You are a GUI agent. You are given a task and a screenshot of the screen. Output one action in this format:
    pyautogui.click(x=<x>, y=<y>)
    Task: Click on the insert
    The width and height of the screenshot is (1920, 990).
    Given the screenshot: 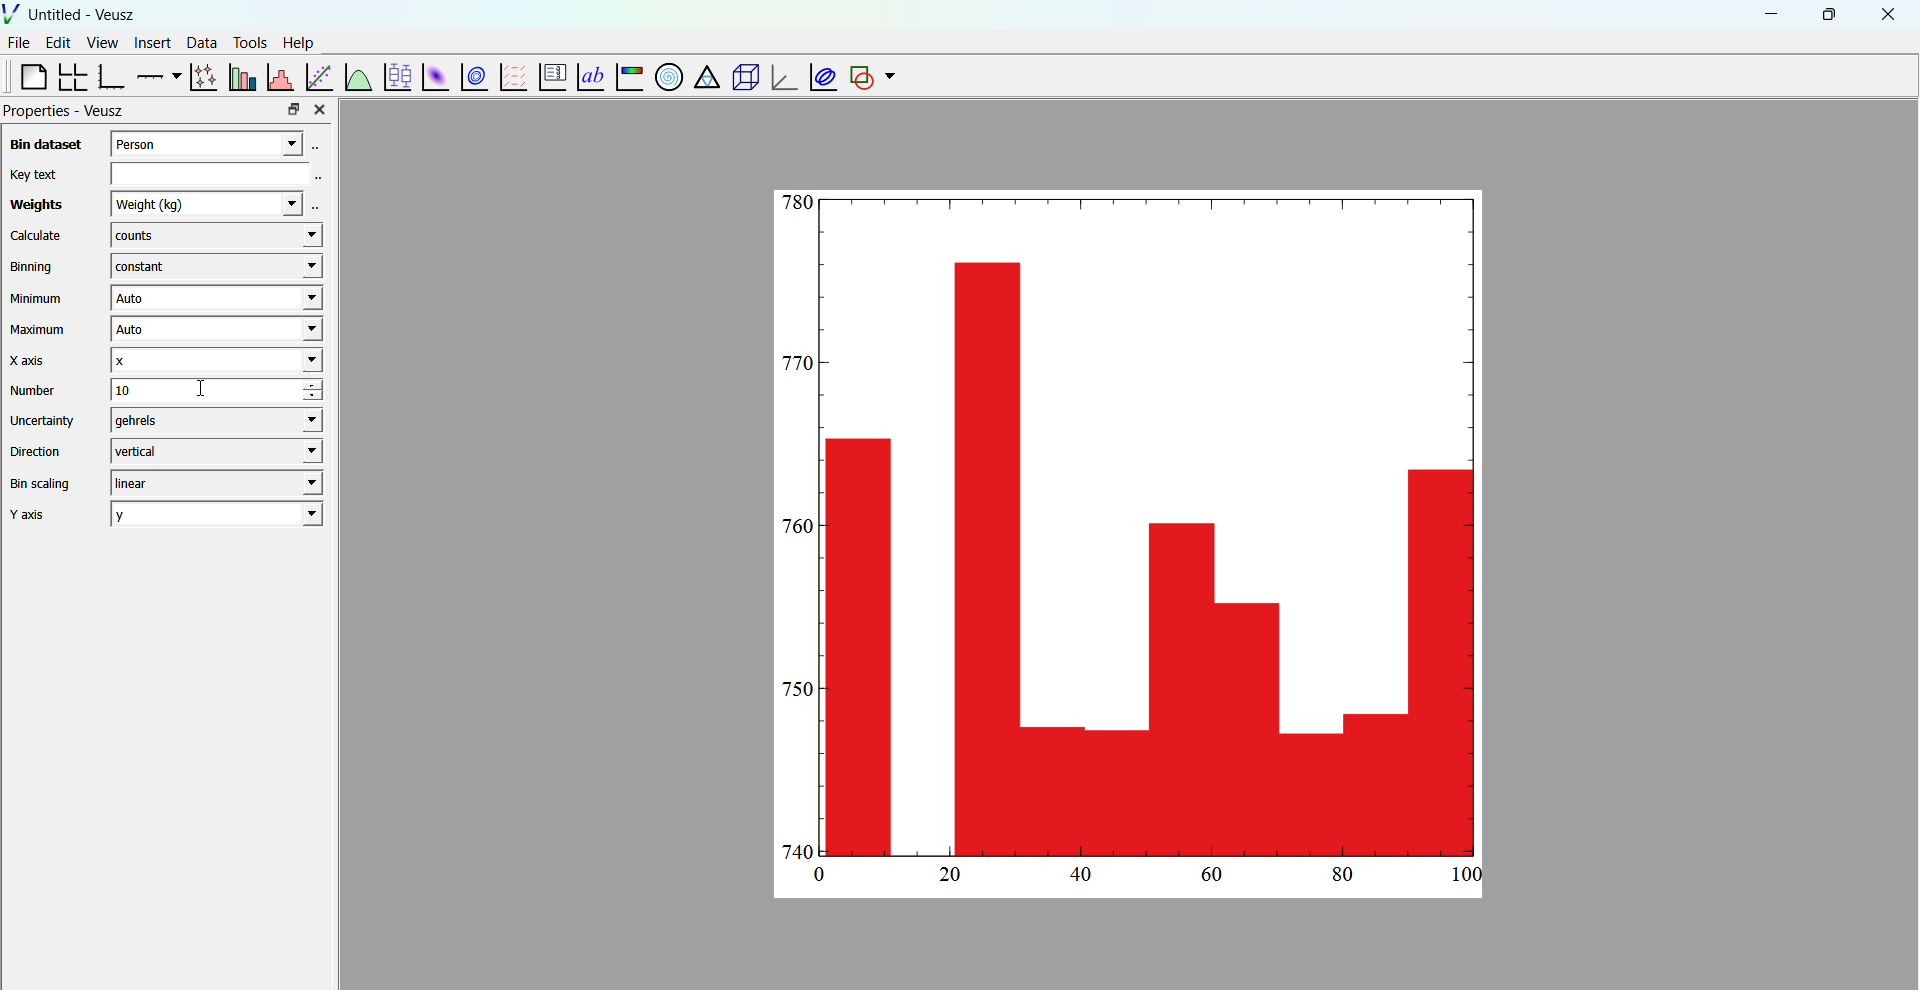 What is the action you would take?
    pyautogui.click(x=149, y=41)
    